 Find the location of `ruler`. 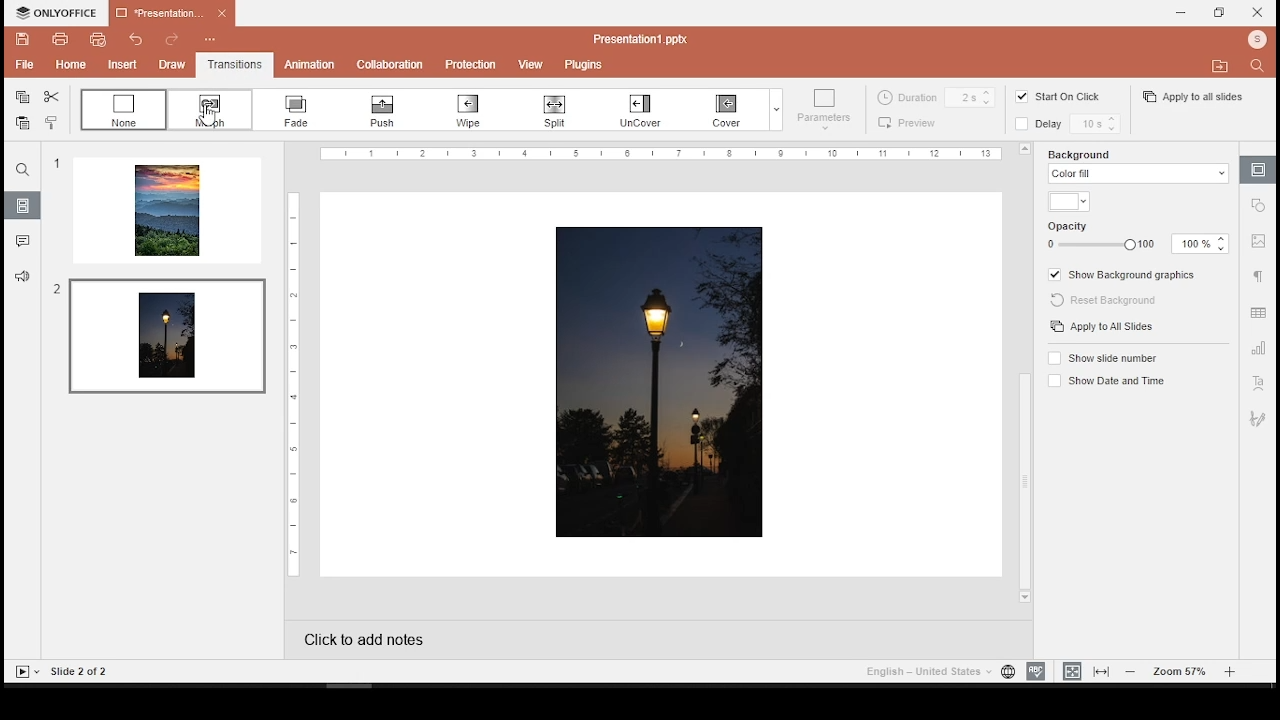

ruler is located at coordinates (663, 154).